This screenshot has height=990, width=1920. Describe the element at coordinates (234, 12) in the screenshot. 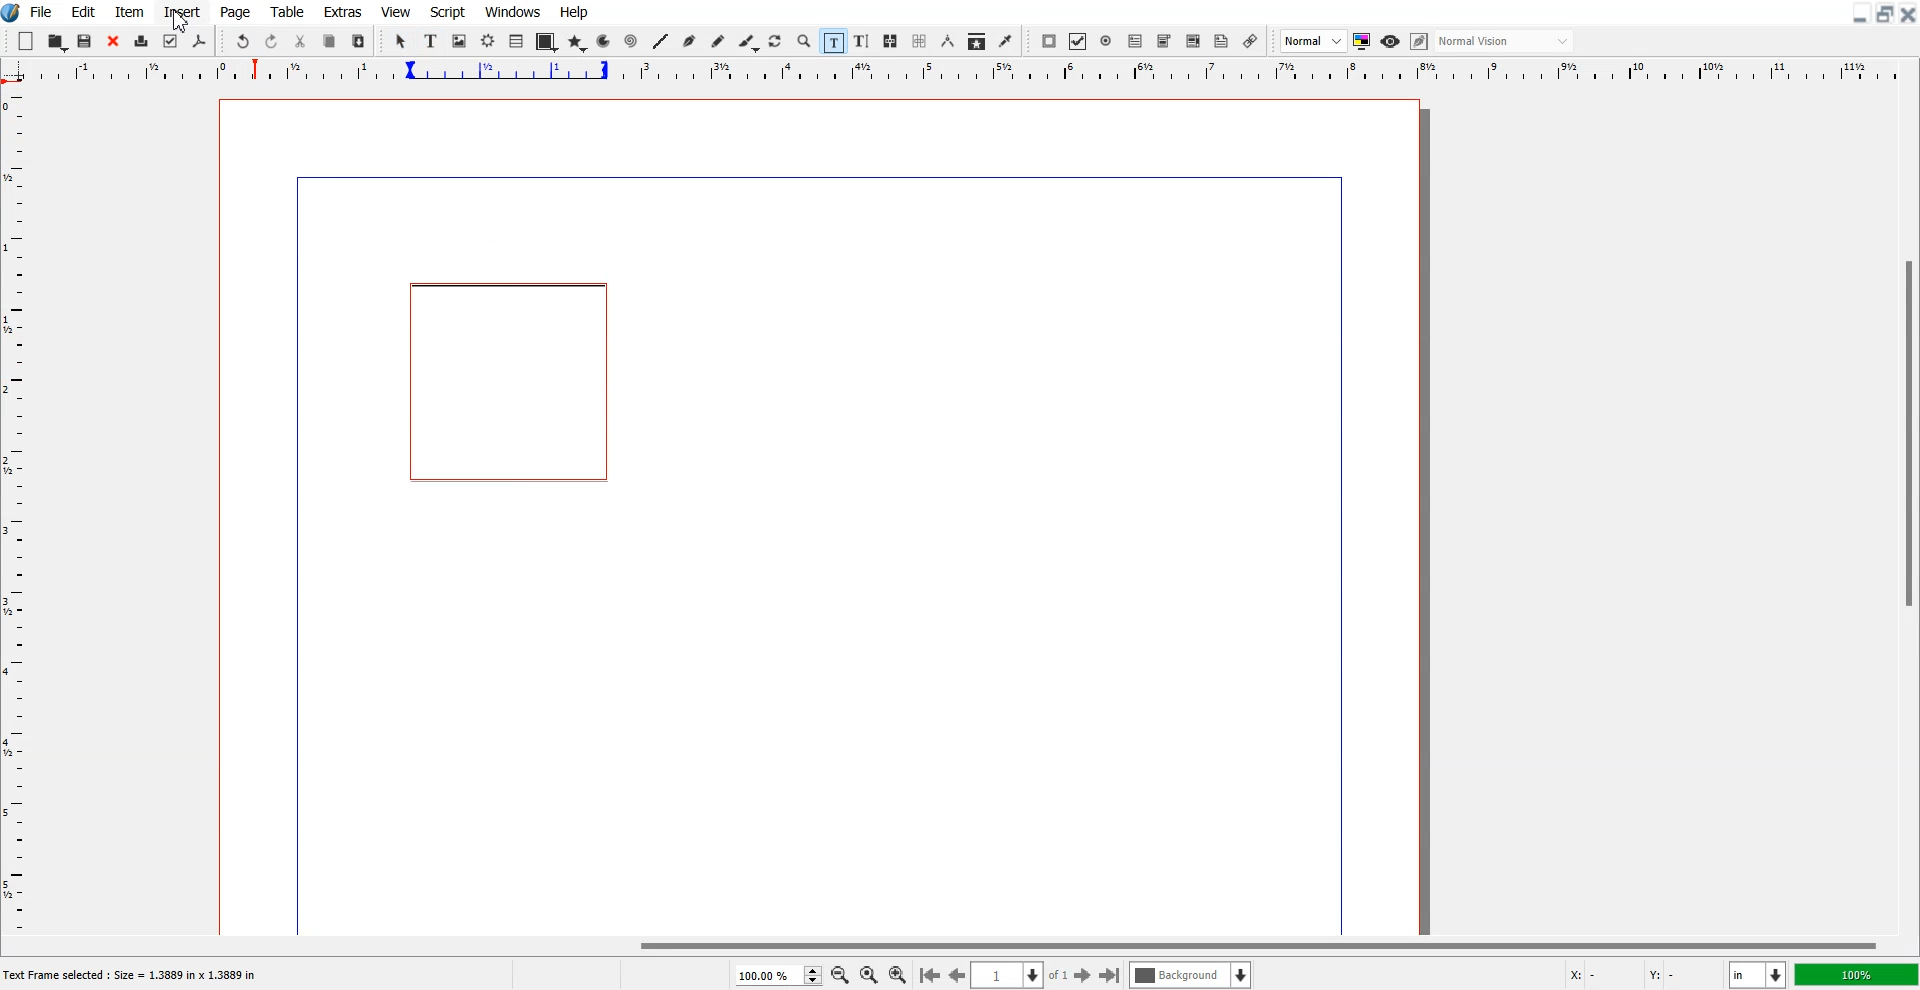

I see `Page` at that location.